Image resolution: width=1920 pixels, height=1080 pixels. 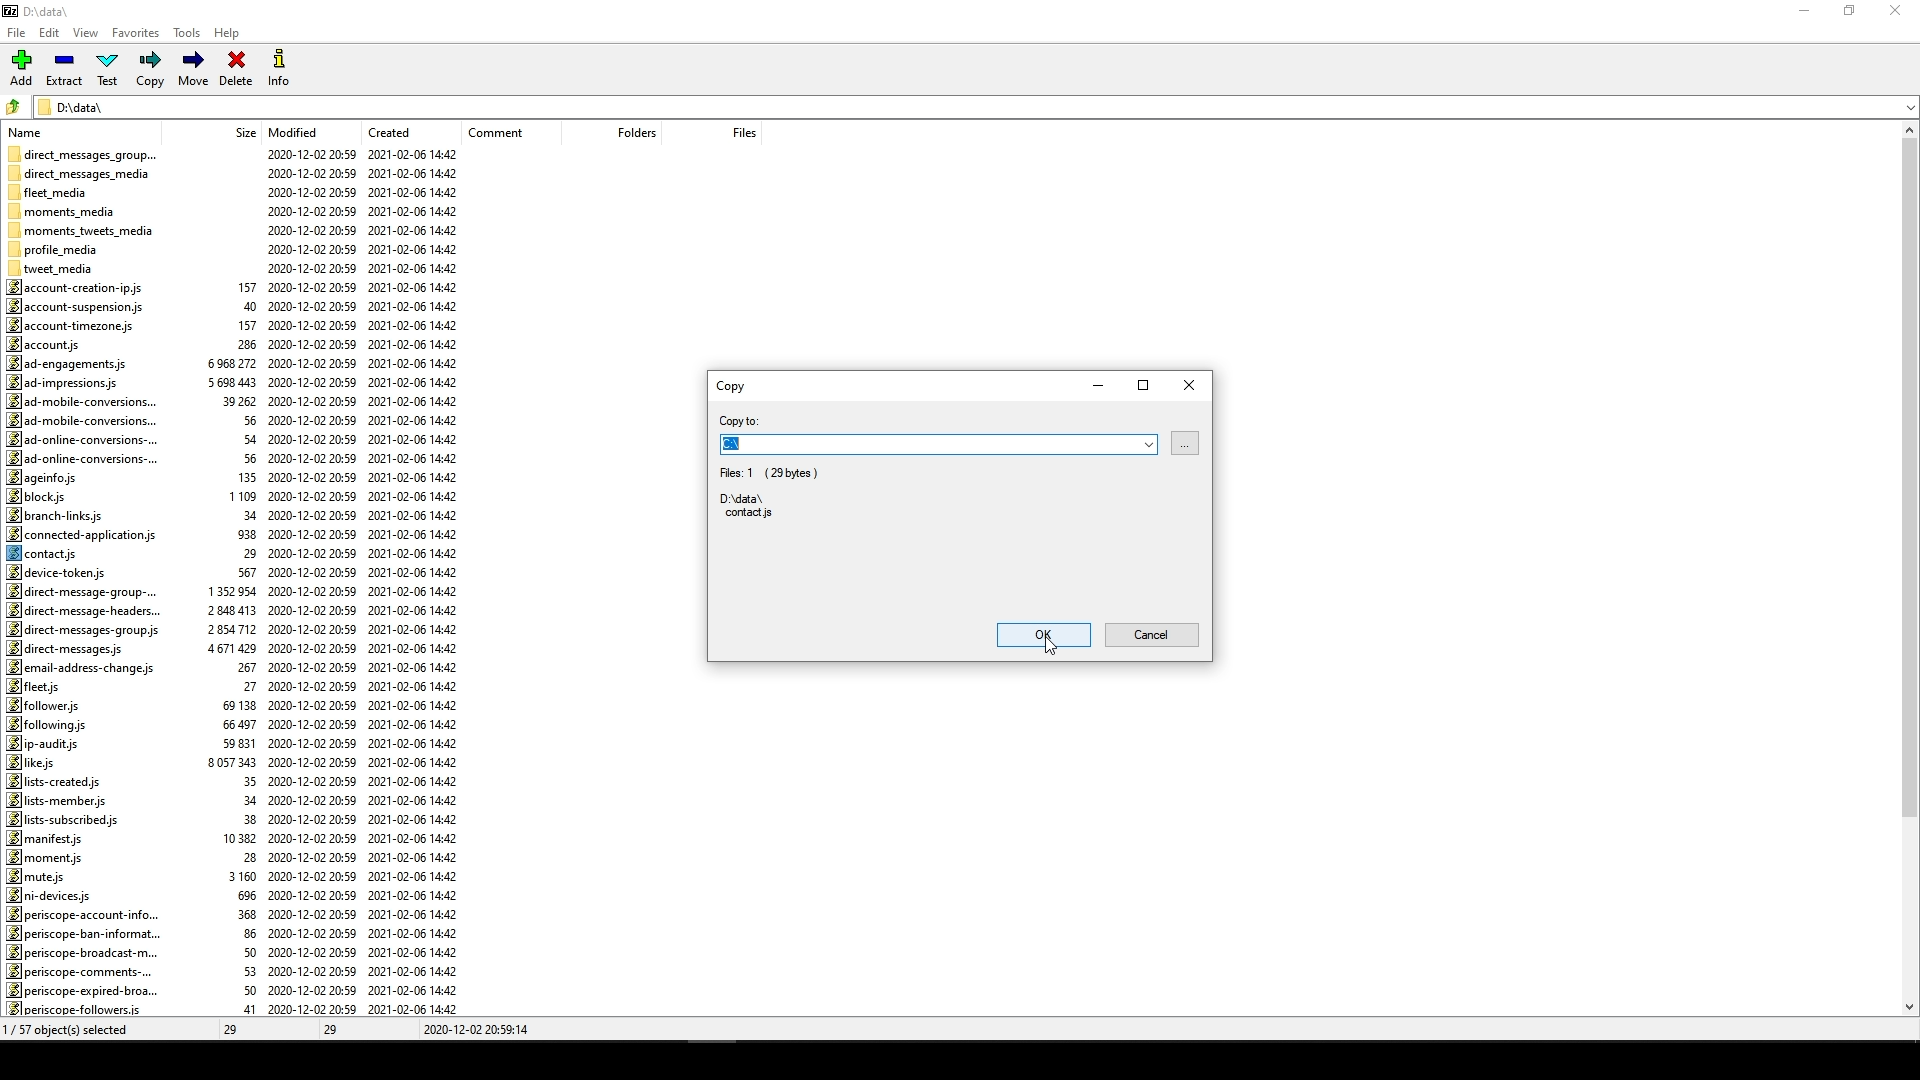 I want to click on email-address-change.js, so click(x=82, y=668).